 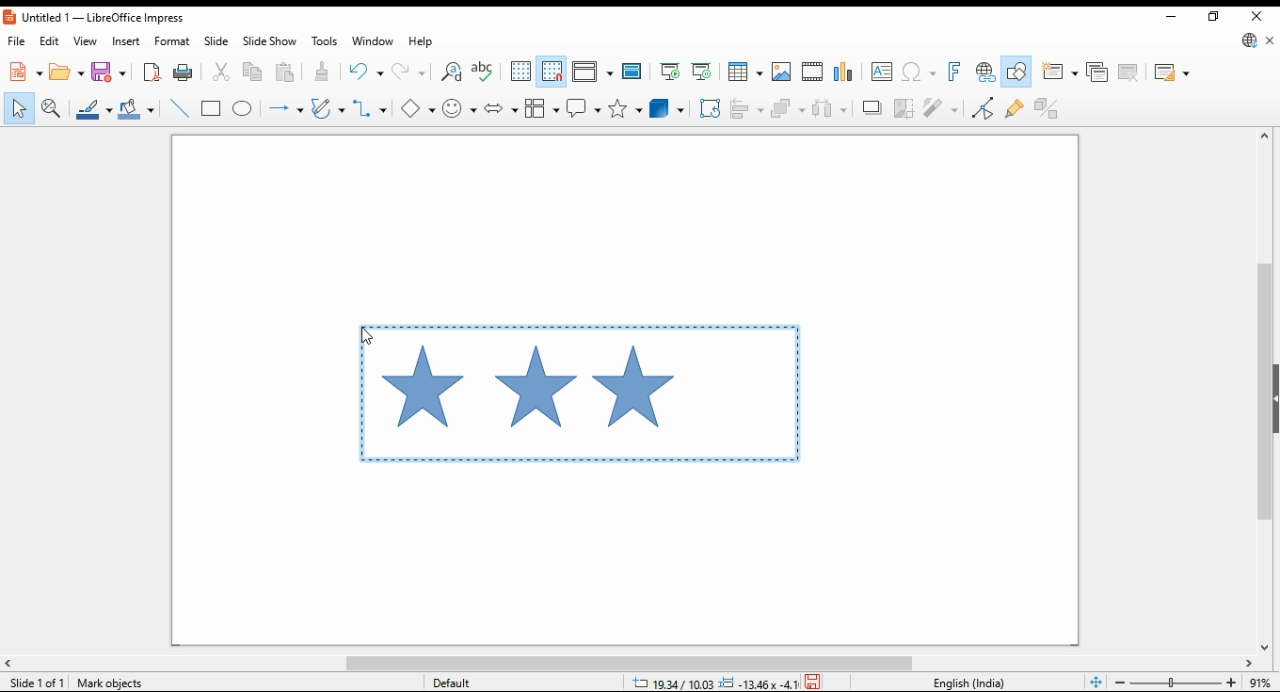 I want to click on view, so click(x=86, y=41).